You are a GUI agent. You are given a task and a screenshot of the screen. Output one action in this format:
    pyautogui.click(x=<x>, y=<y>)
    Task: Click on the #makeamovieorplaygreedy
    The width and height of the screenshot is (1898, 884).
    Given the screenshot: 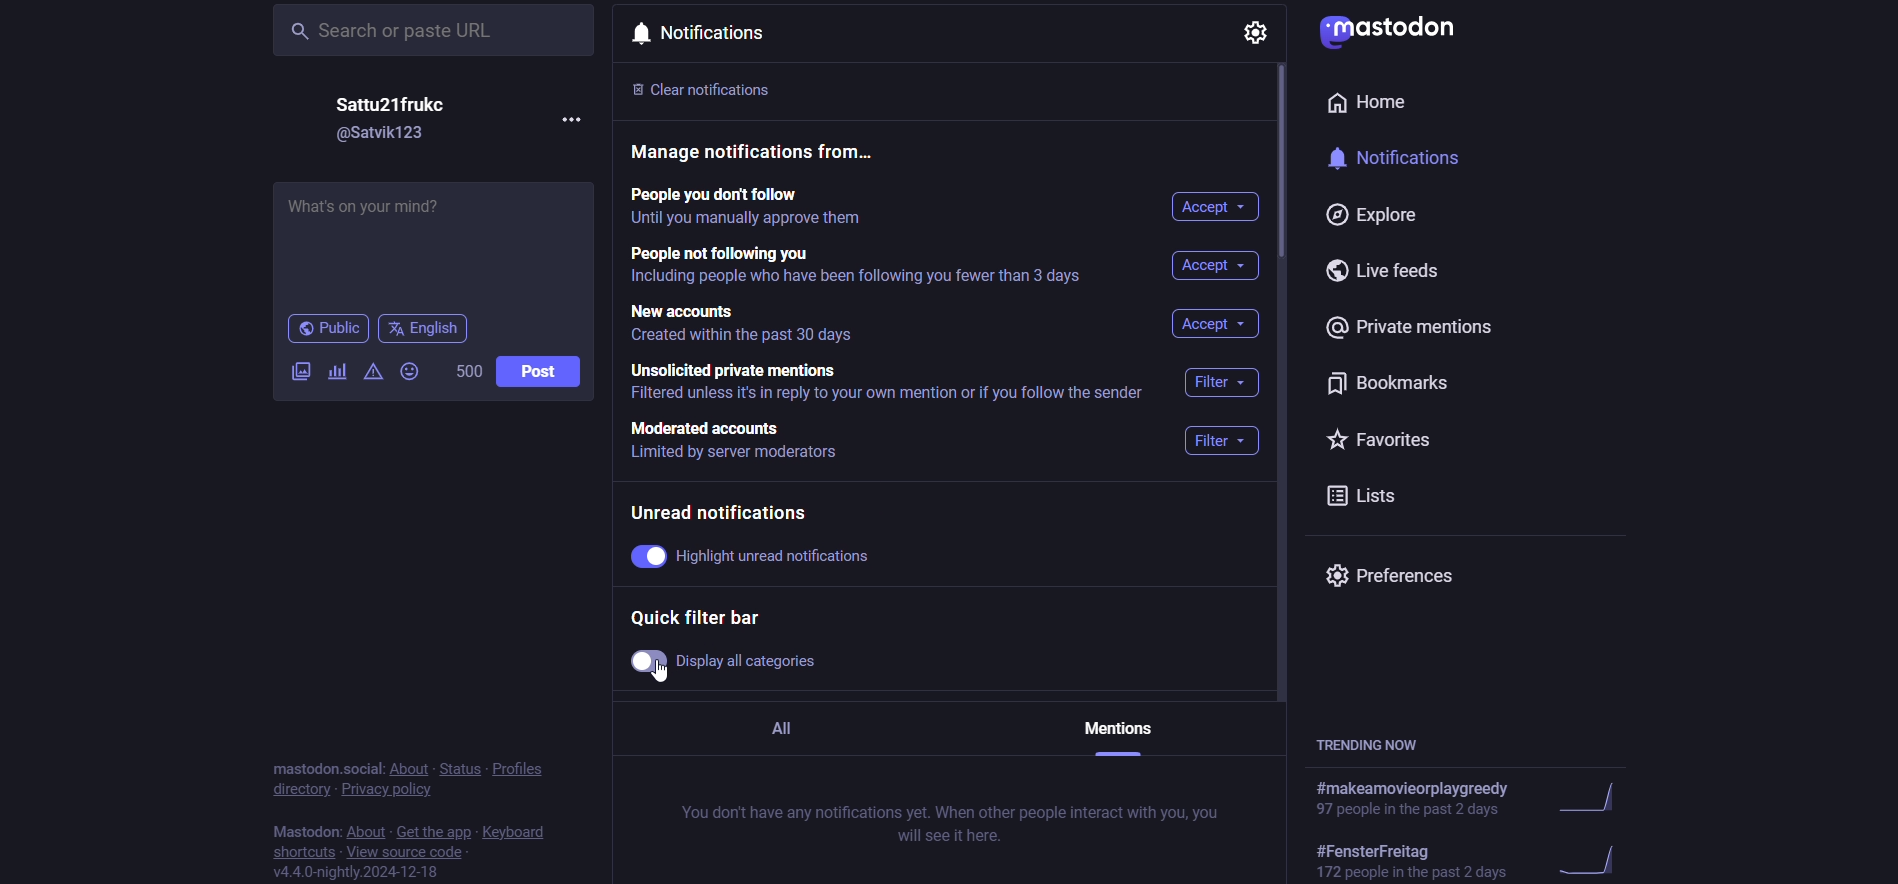 What is the action you would take?
    pyautogui.click(x=1414, y=788)
    